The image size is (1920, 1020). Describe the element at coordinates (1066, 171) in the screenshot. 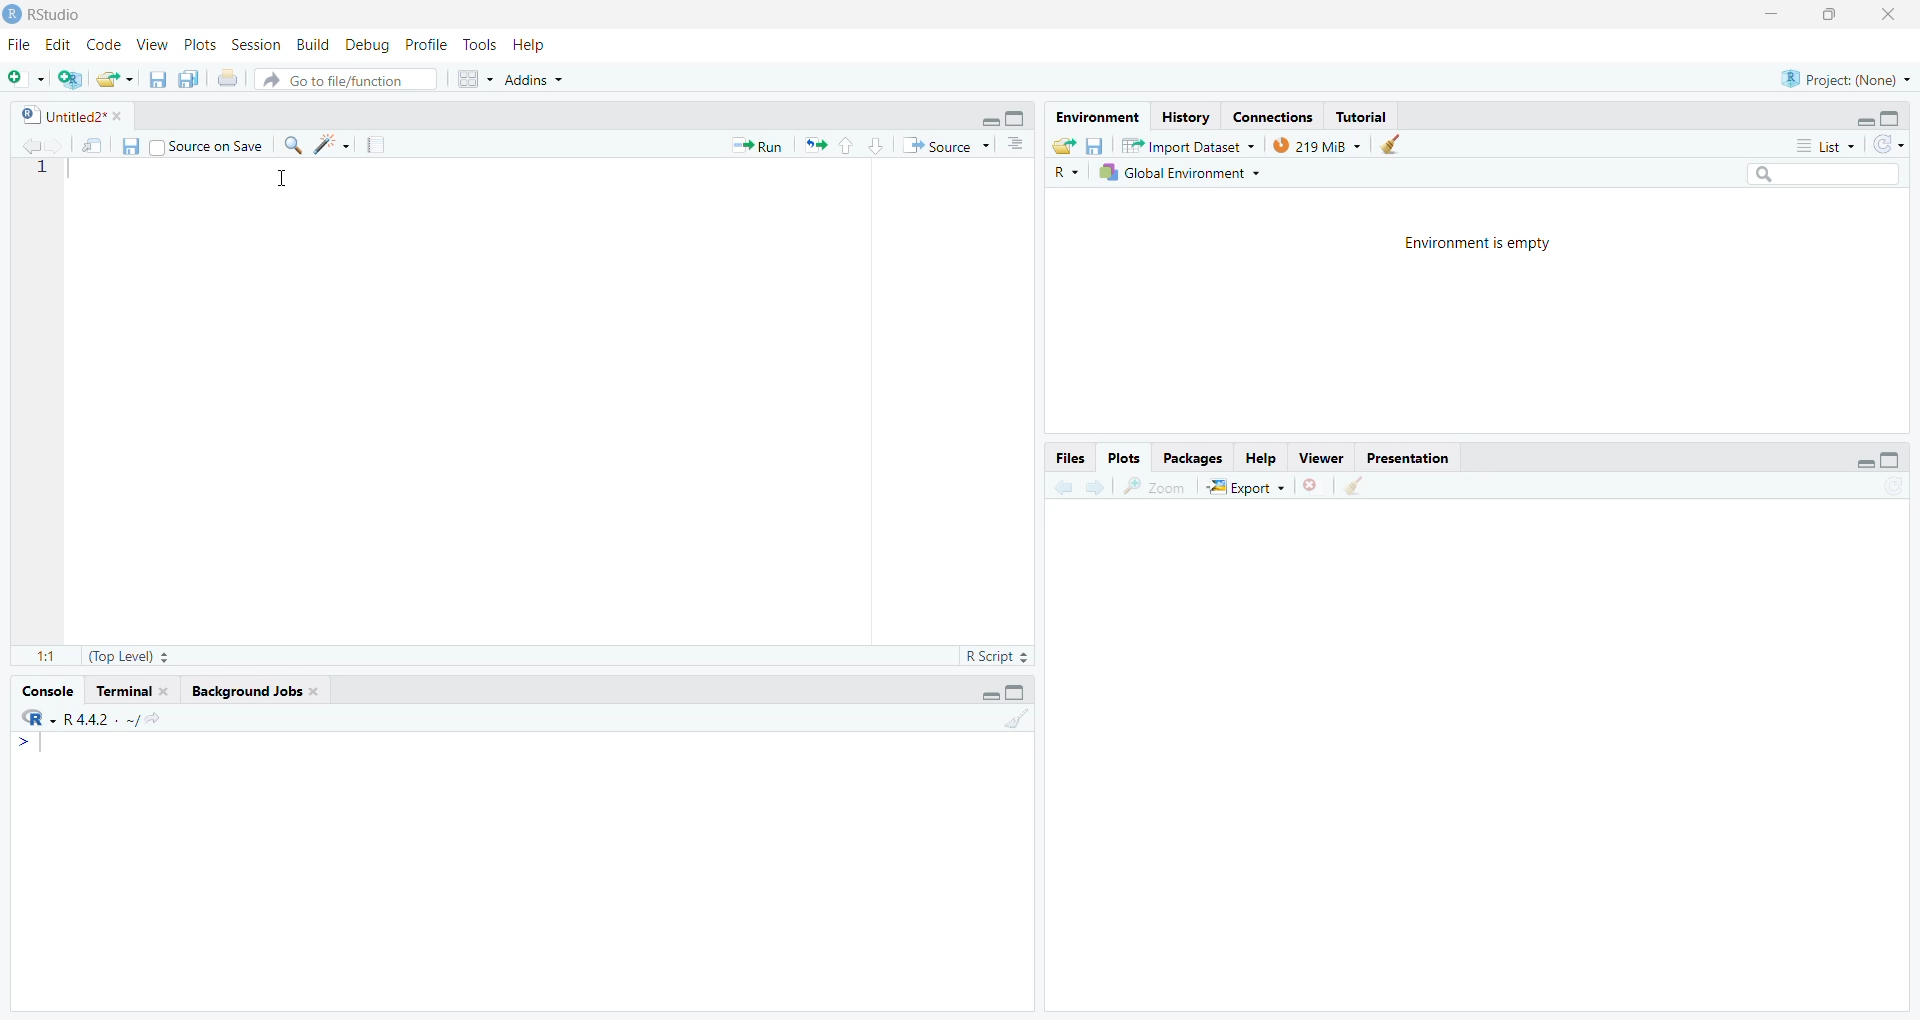

I see `R` at that location.